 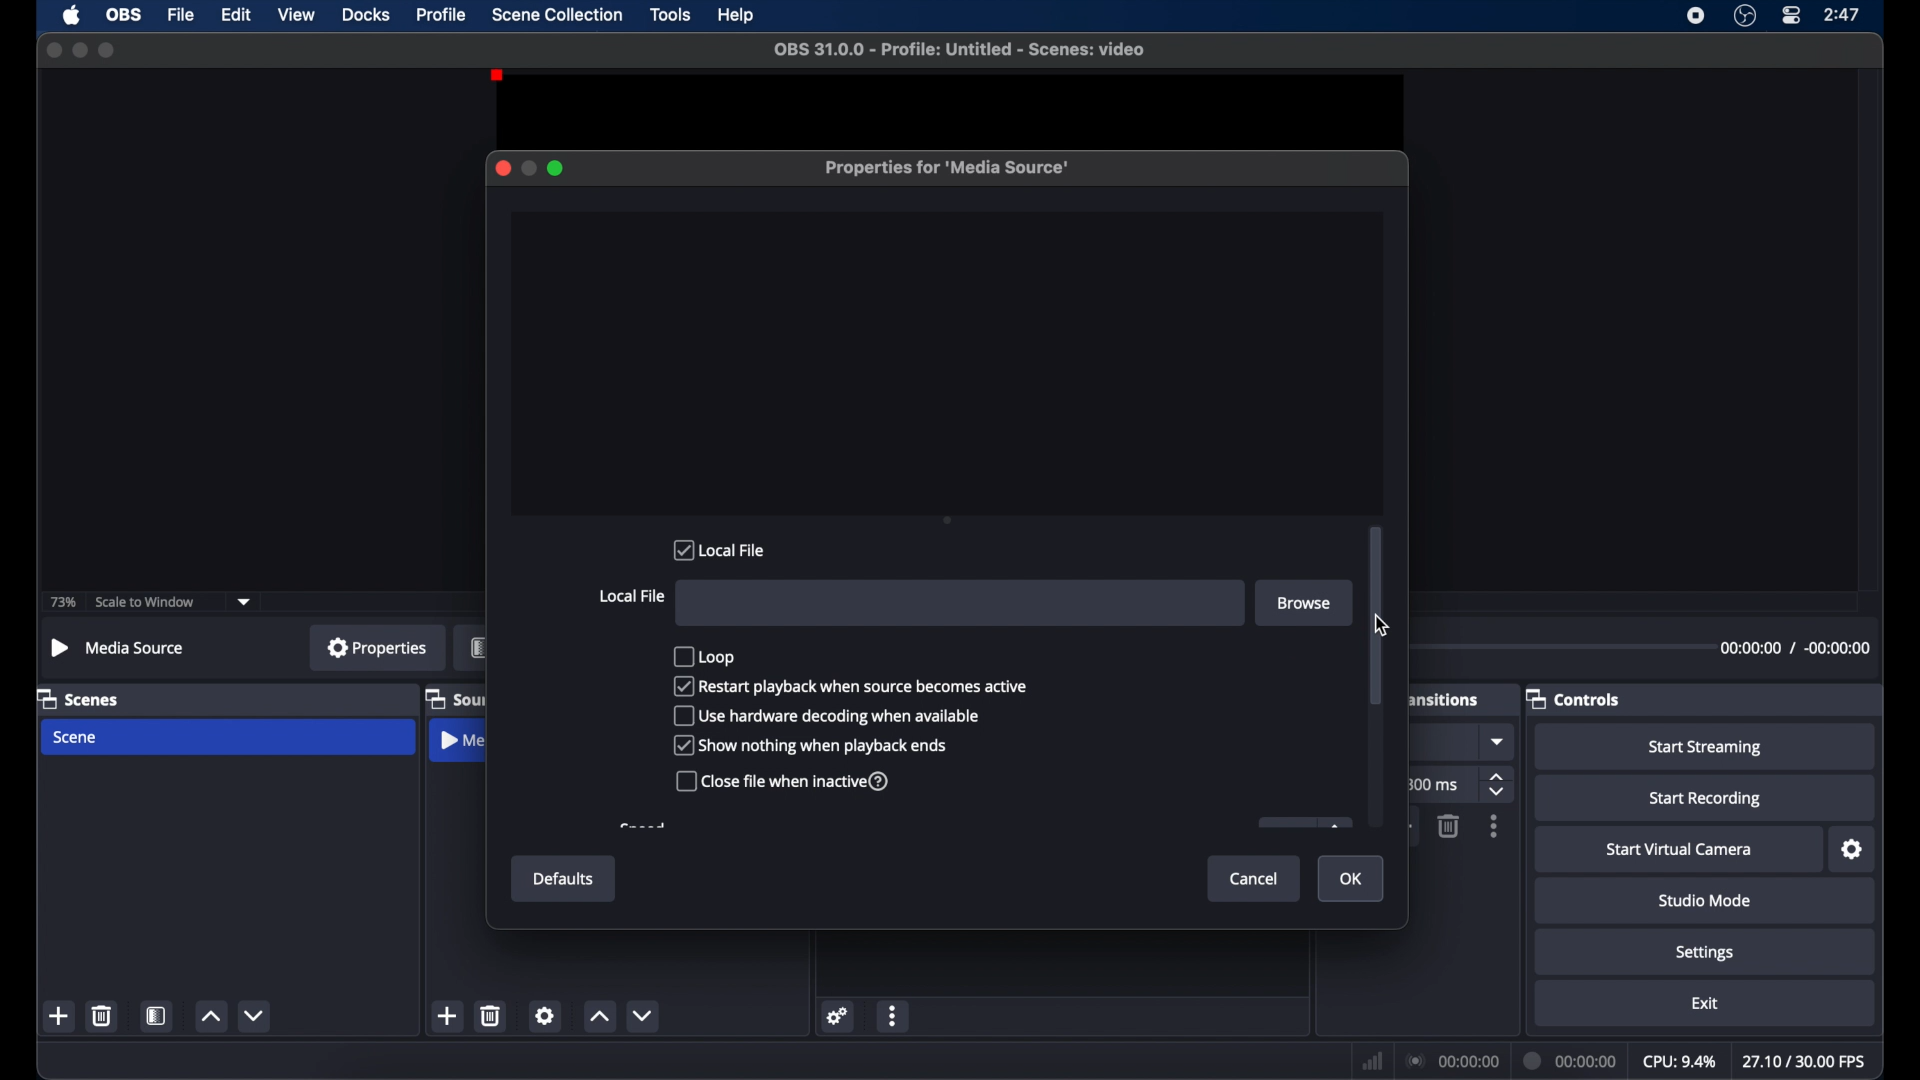 What do you see at coordinates (78, 700) in the screenshot?
I see `scenes` at bounding box center [78, 700].